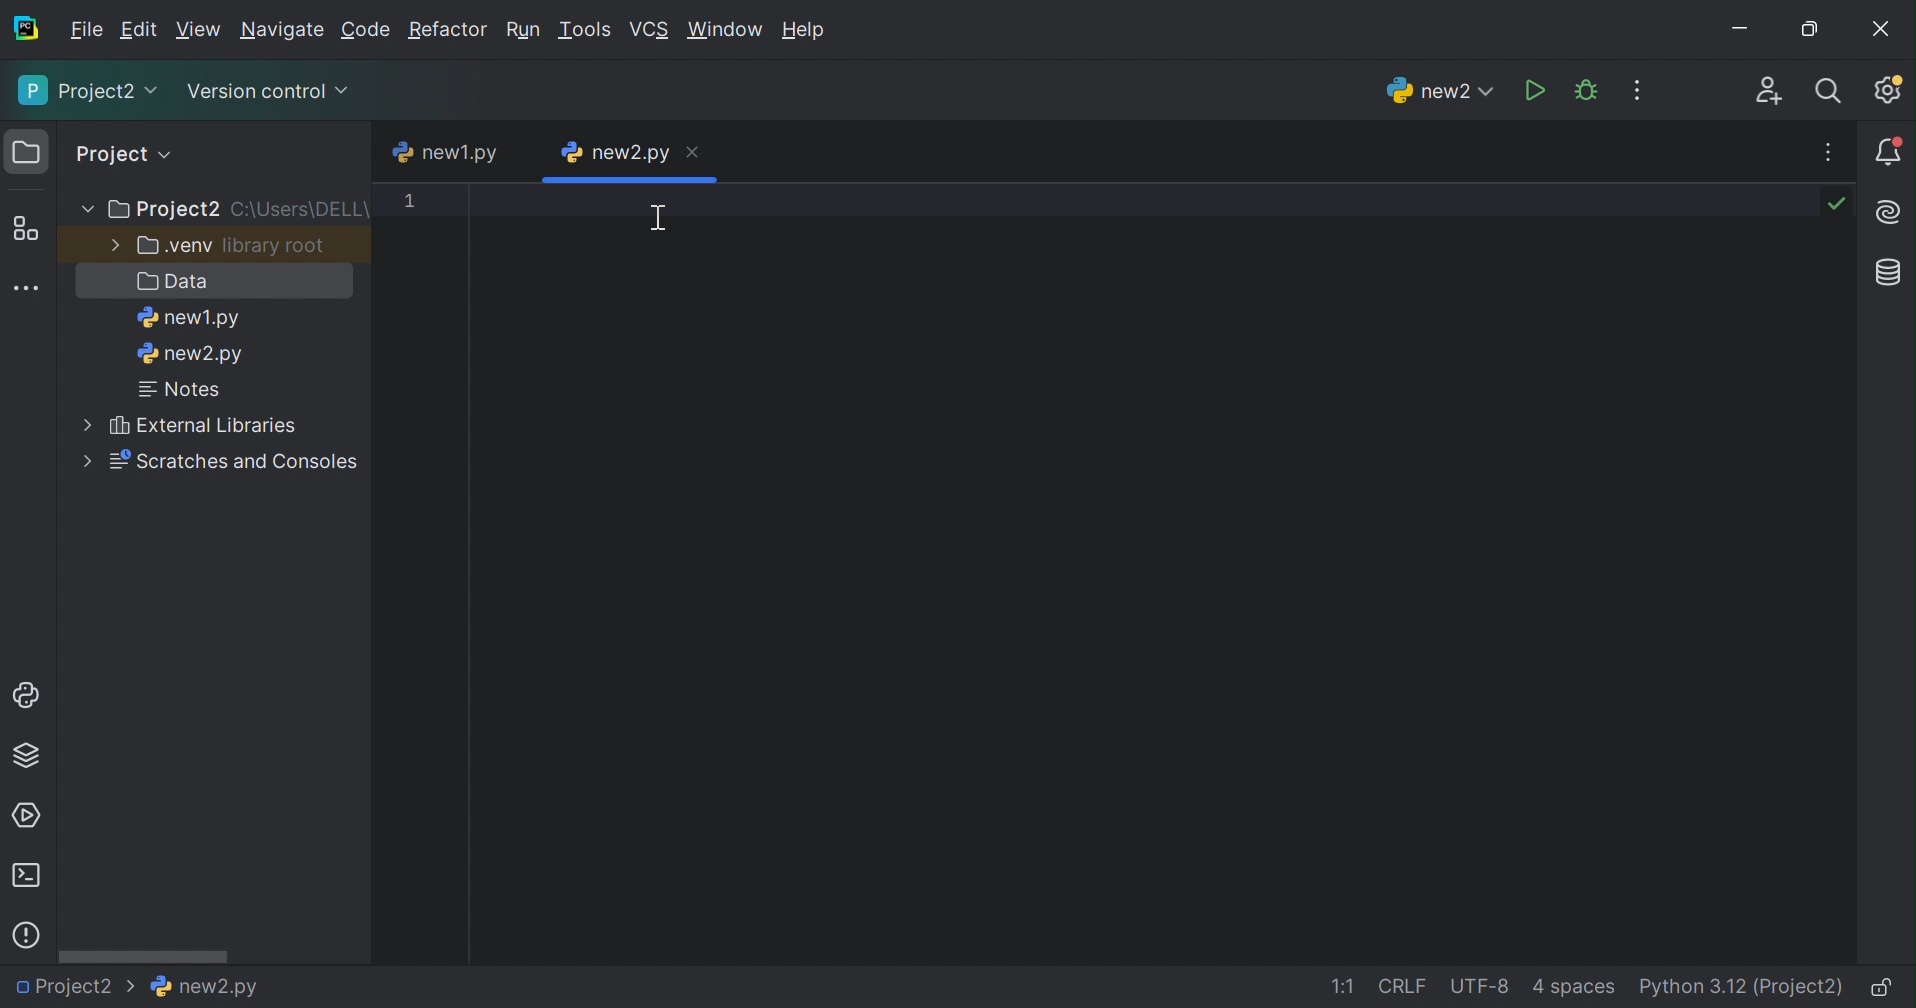  What do you see at coordinates (193, 318) in the screenshot?
I see `new1.py` at bounding box center [193, 318].